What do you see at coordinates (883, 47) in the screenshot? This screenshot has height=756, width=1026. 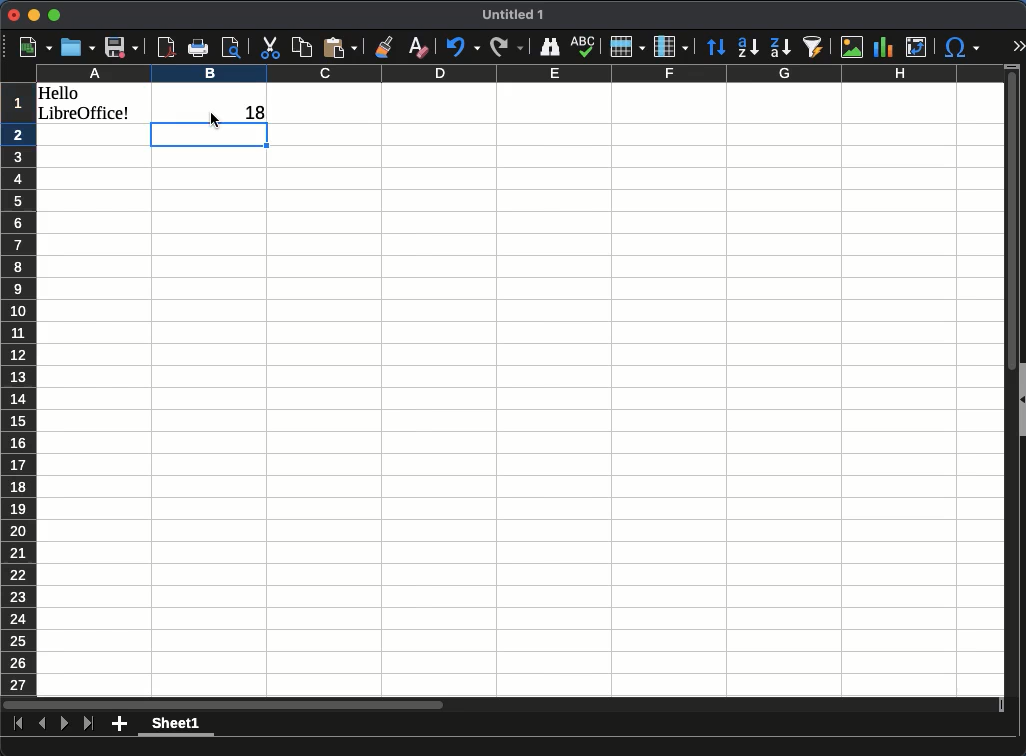 I see `chart` at bounding box center [883, 47].